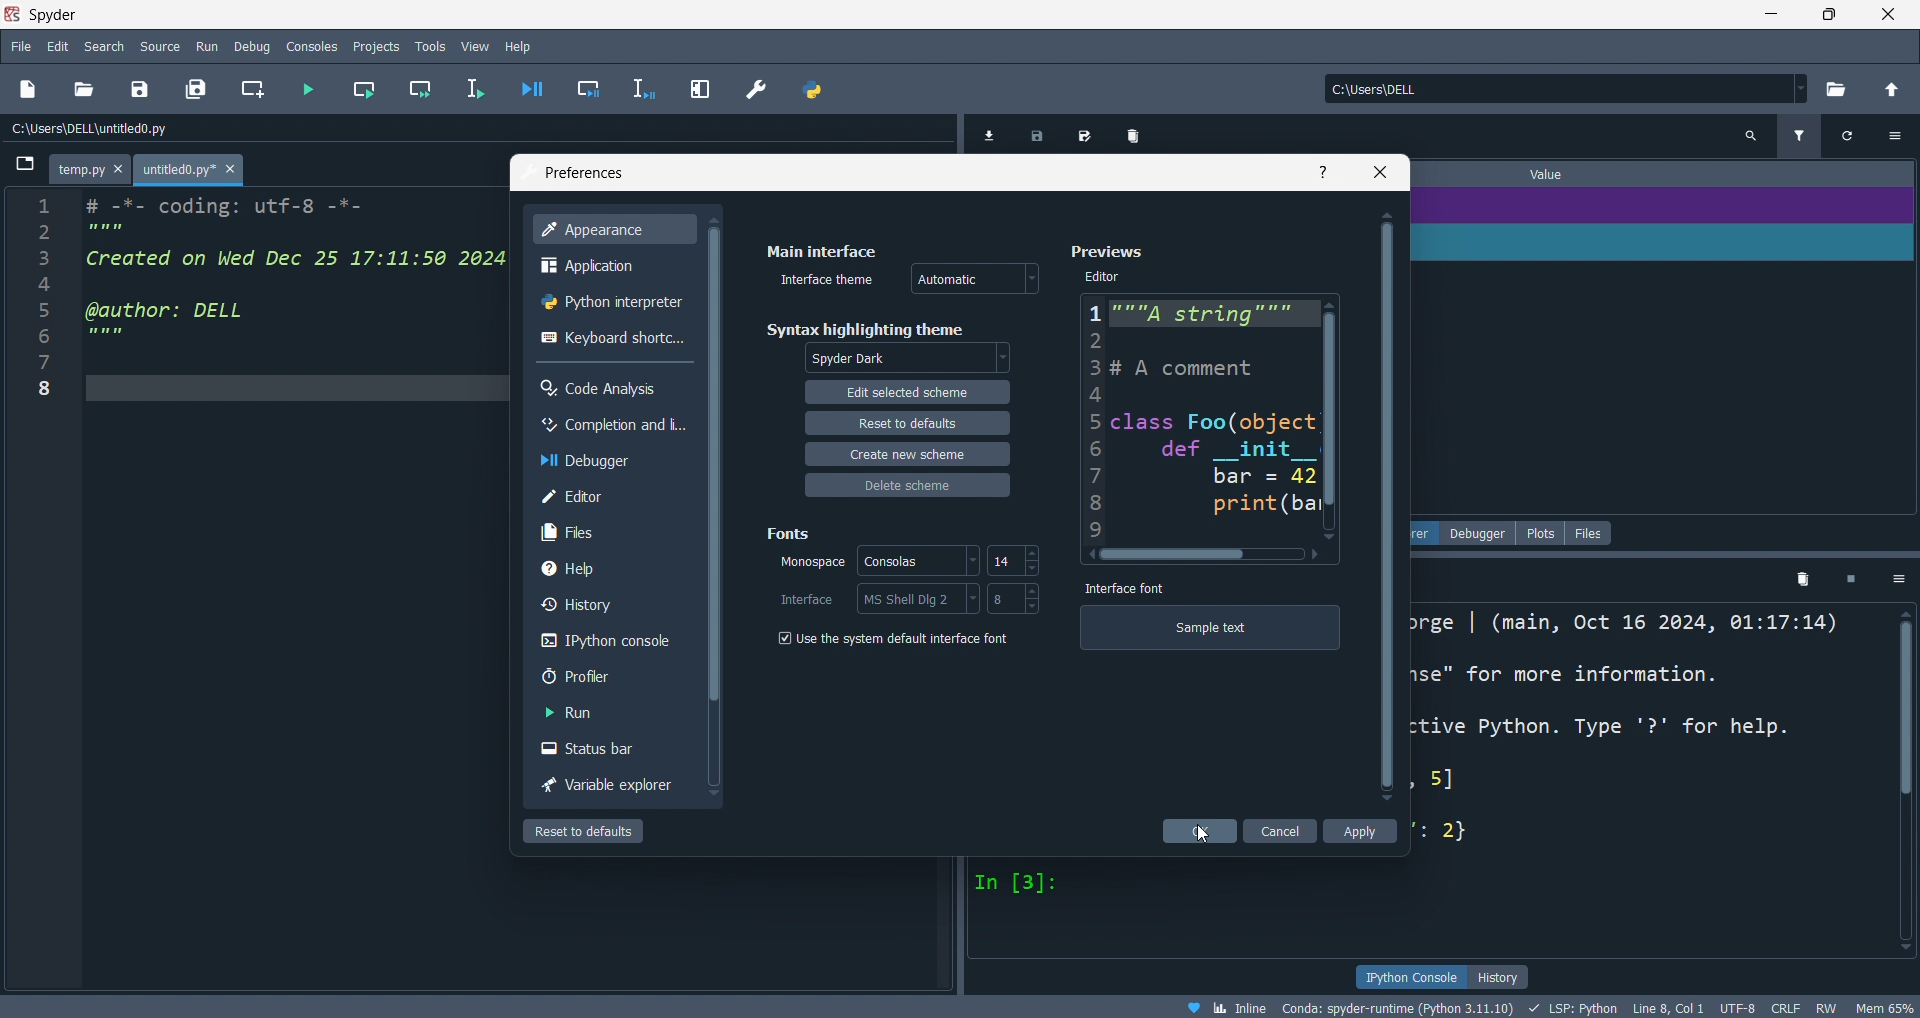 This screenshot has height=1018, width=1920. I want to click on 14, so click(1006, 561).